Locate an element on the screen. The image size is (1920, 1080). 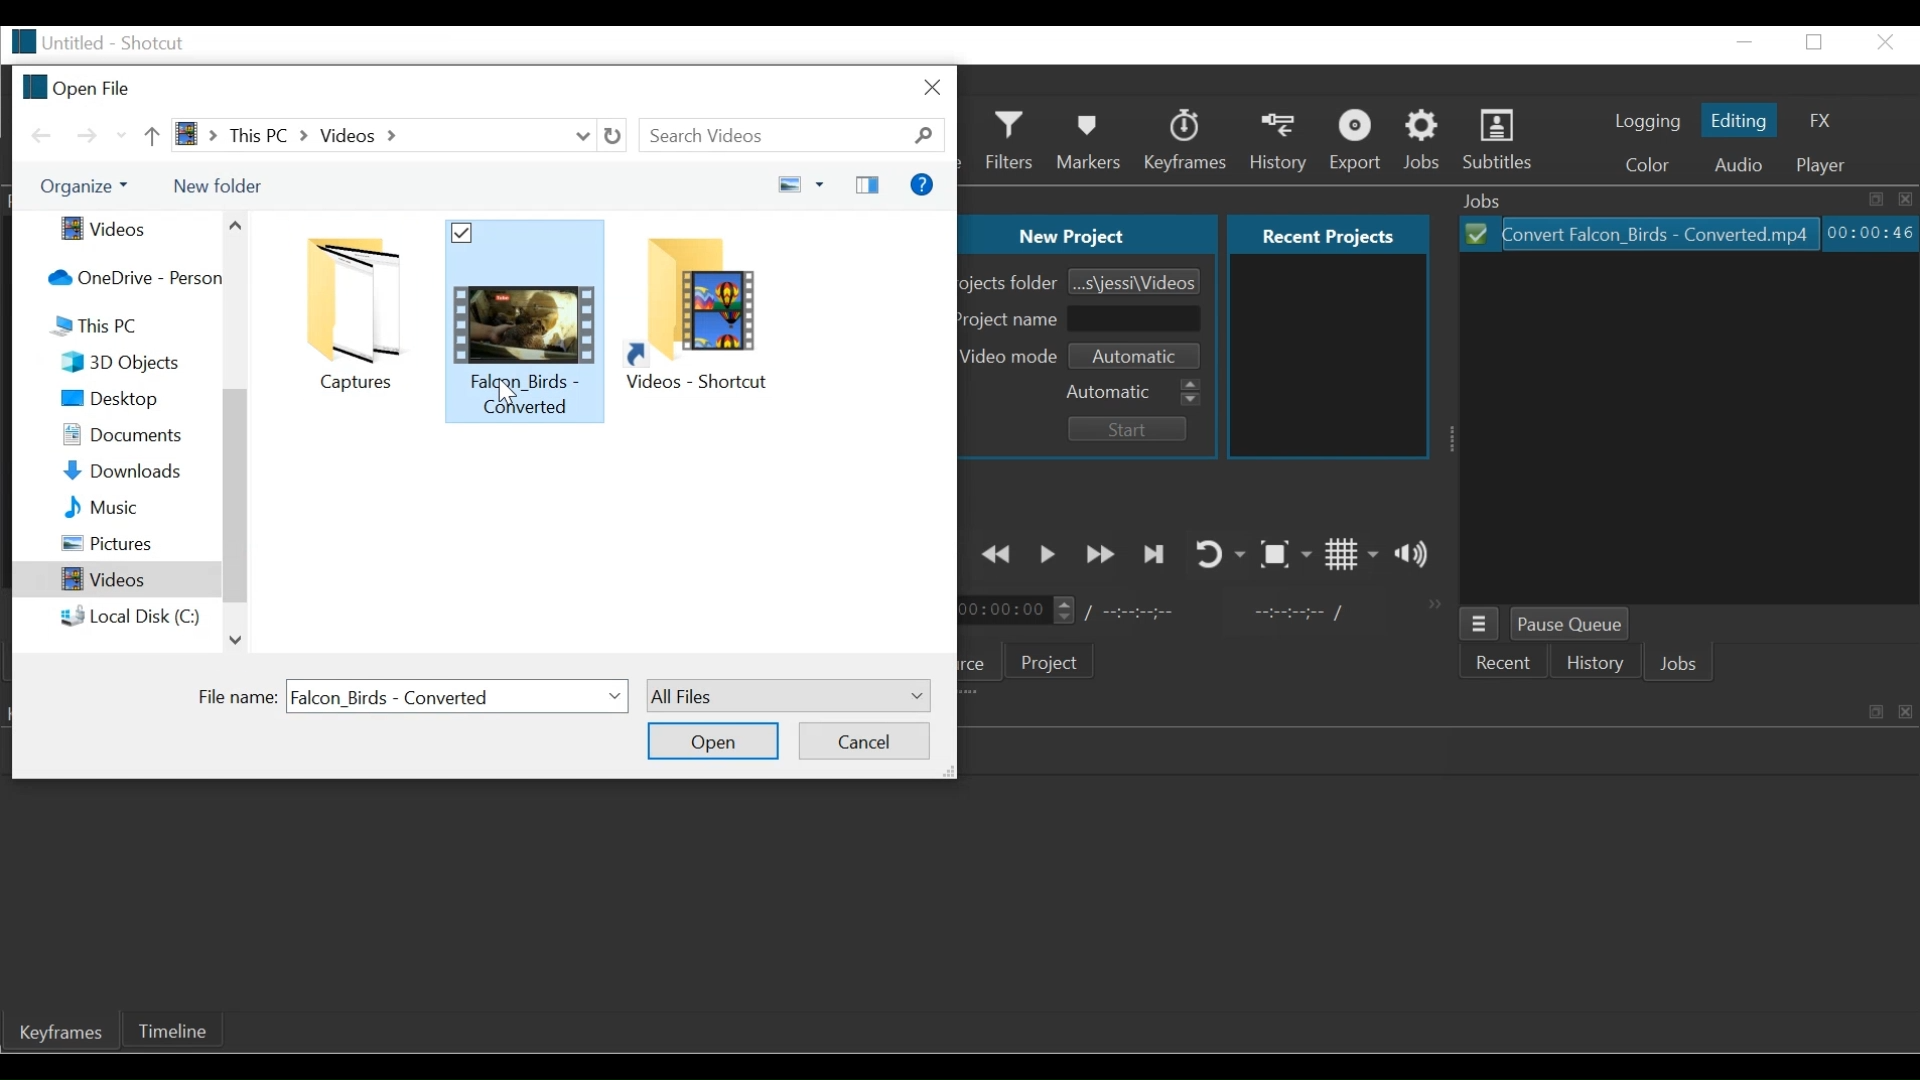
Open File is located at coordinates (79, 86).